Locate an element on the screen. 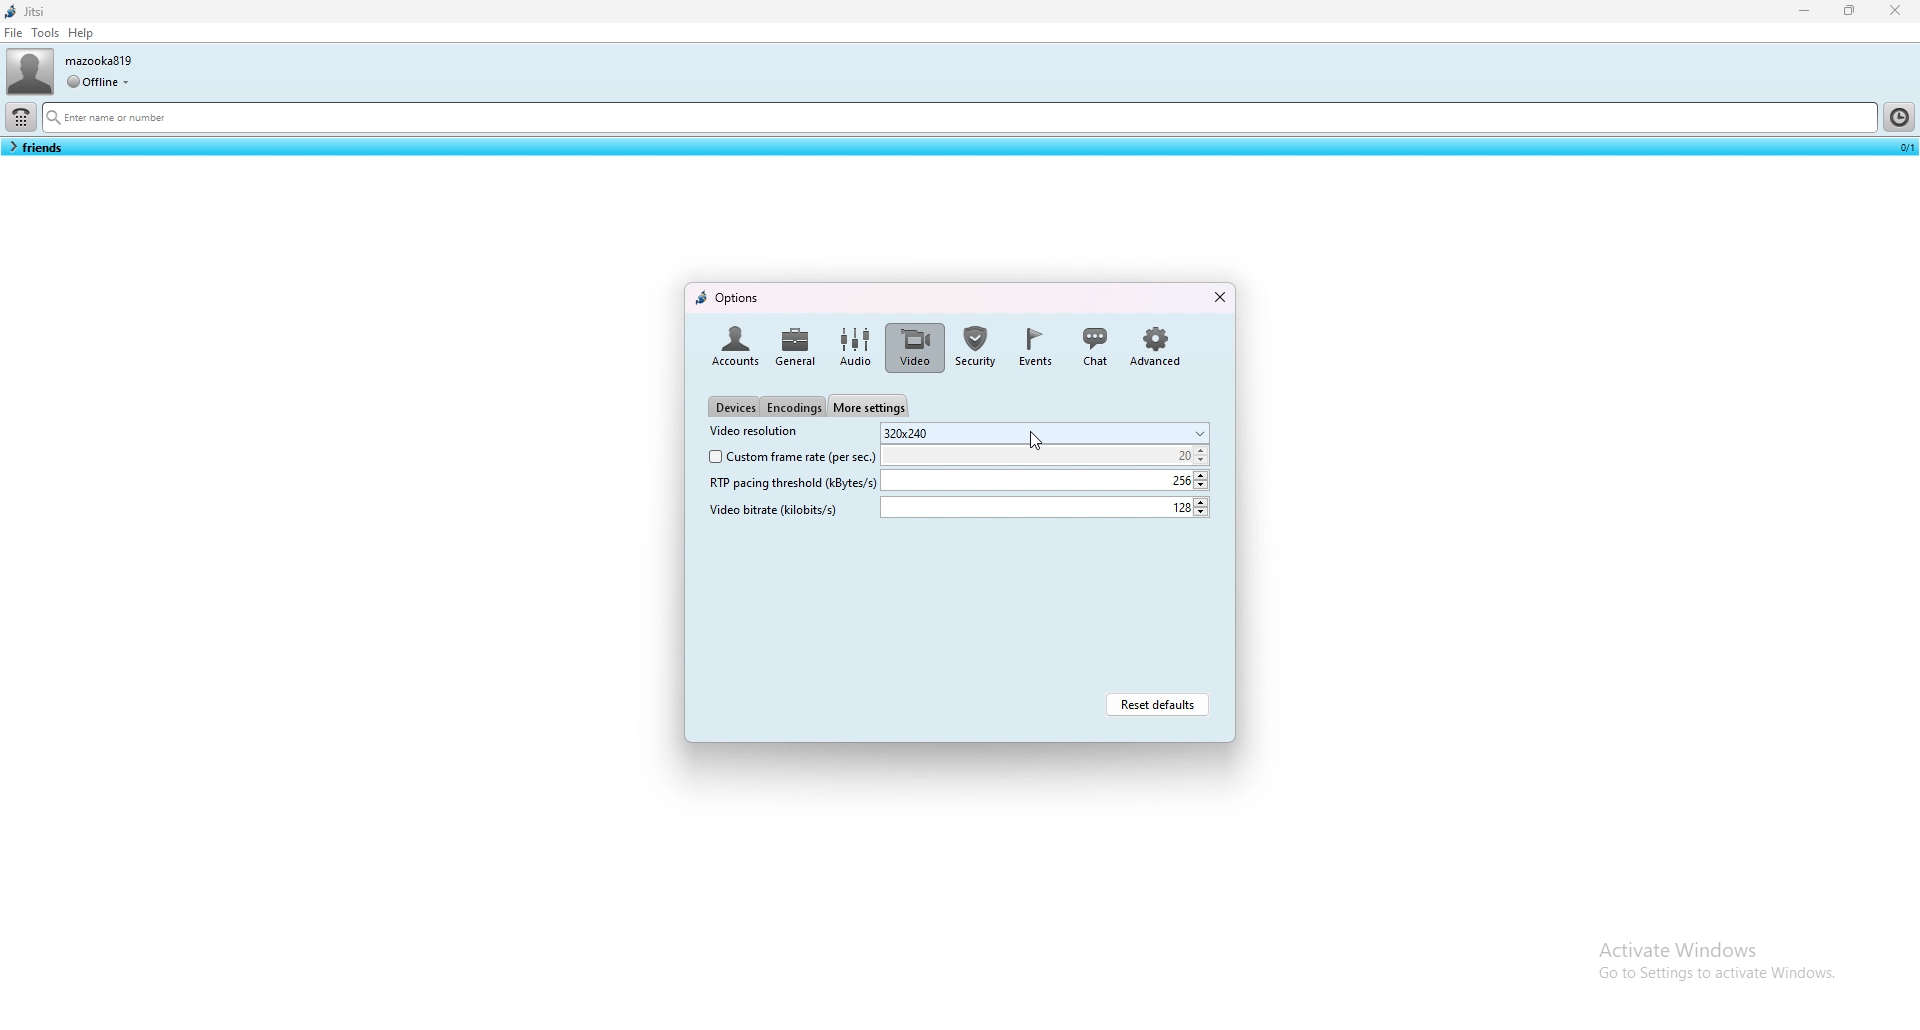 Image resolution: width=1920 pixels, height=1030 pixels. close is located at coordinates (1215, 295).